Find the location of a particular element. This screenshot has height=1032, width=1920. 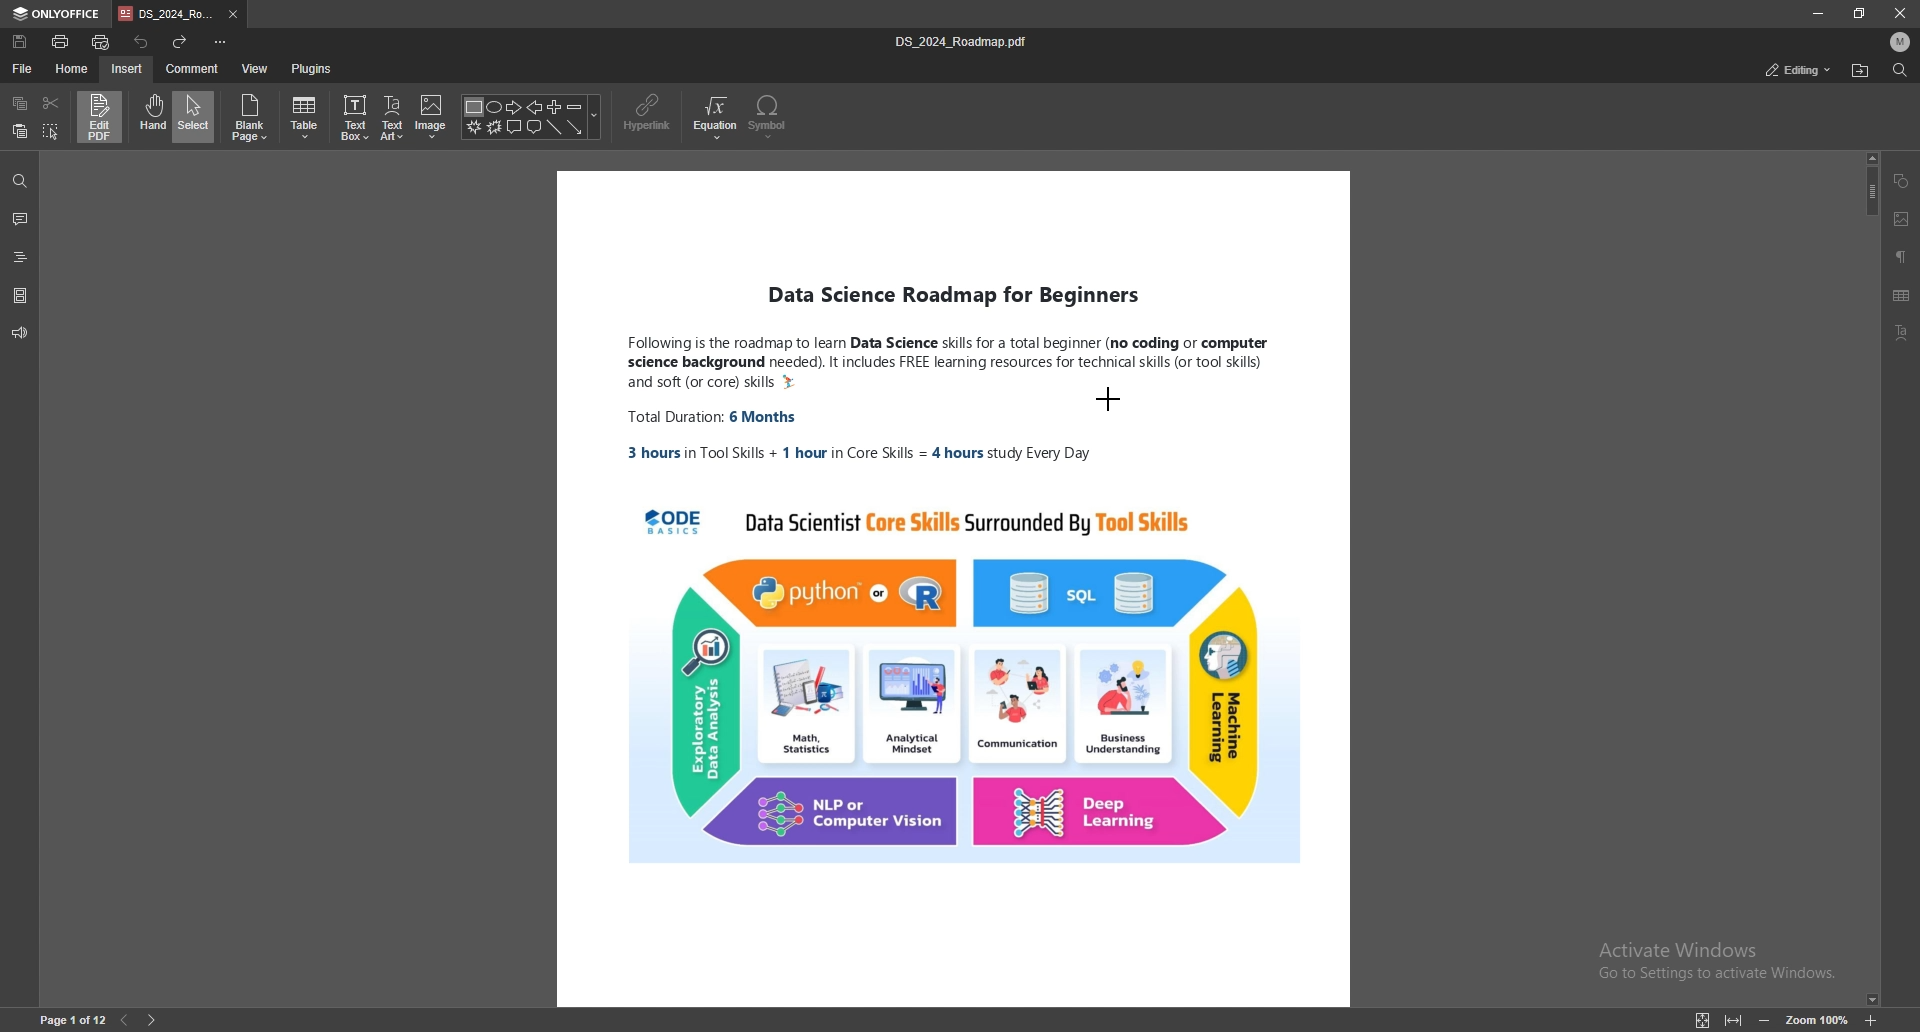

page number is located at coordinates (73, 1020).